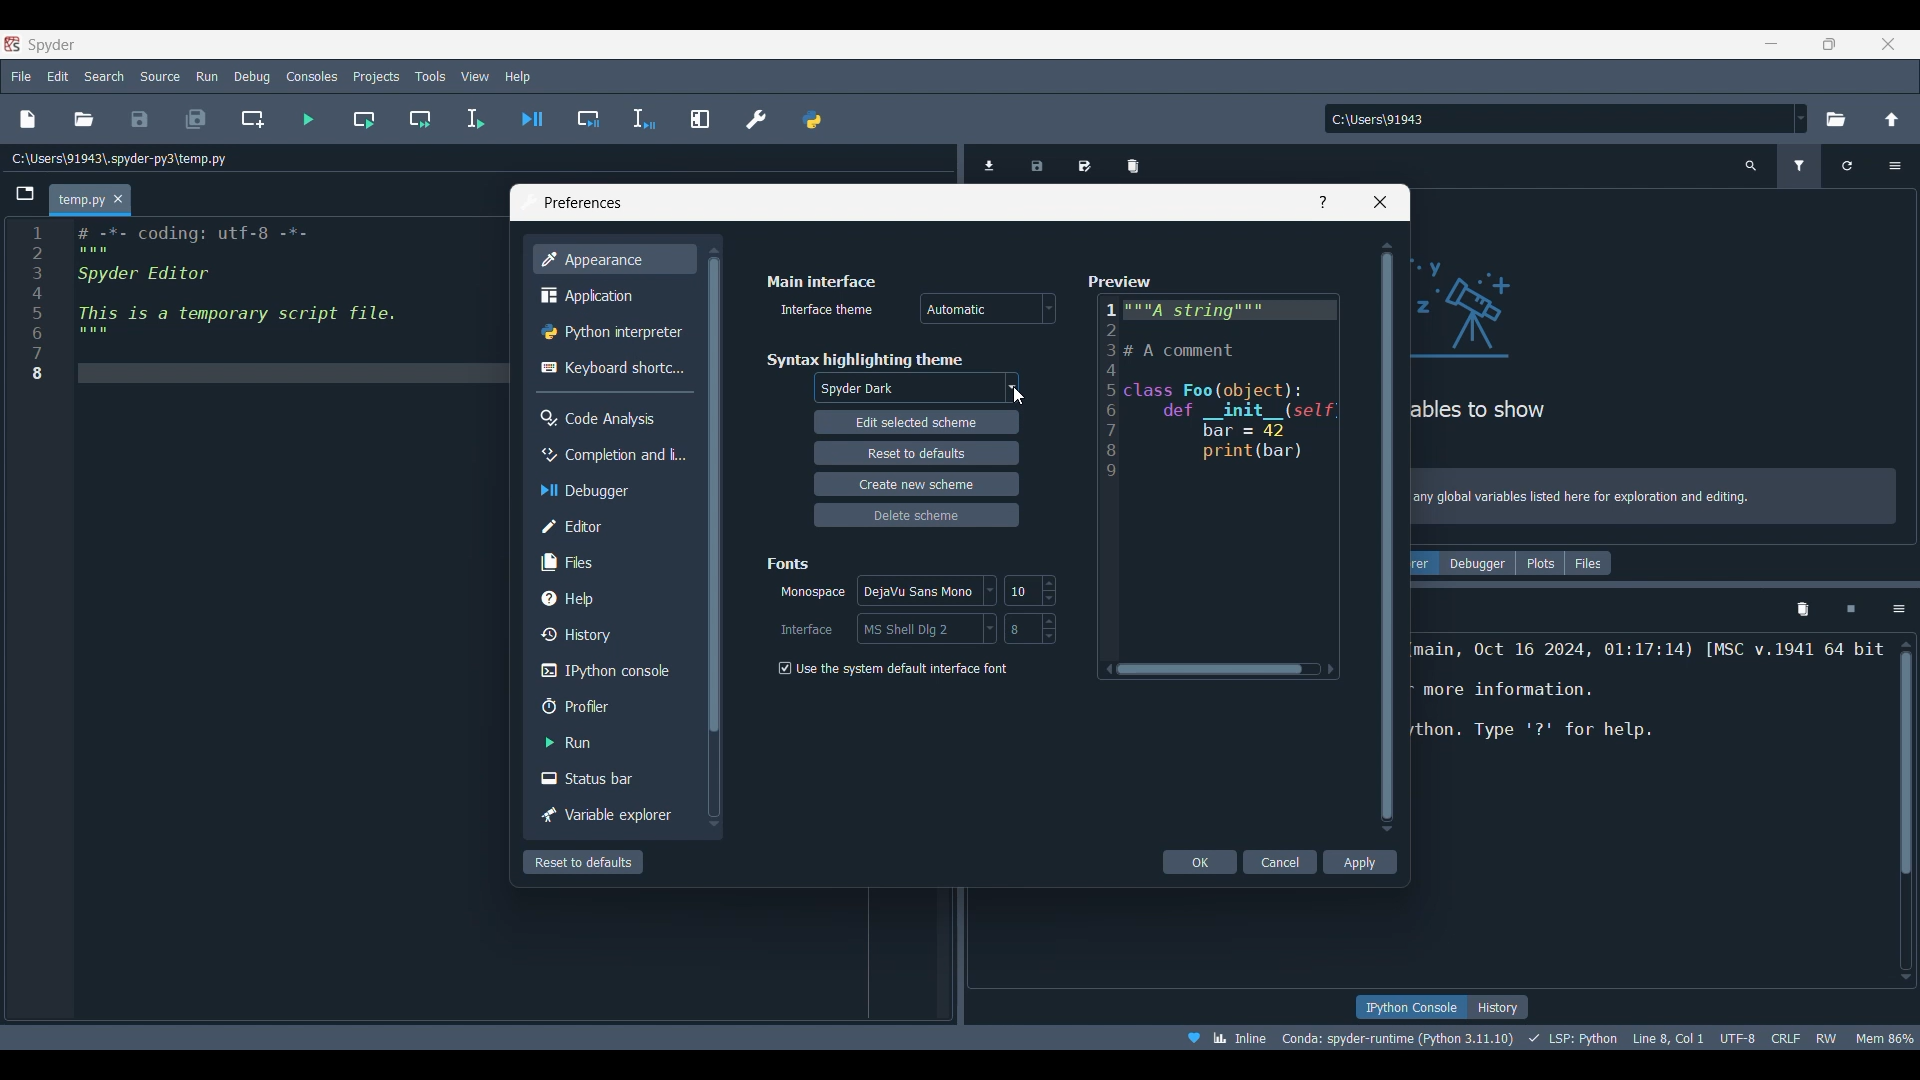 Image resolution: width=1920 pixels, height=1080 pixels. Describe the element at coordinates (613, 418) in the screenshot. I see `Code analysis` at that location.